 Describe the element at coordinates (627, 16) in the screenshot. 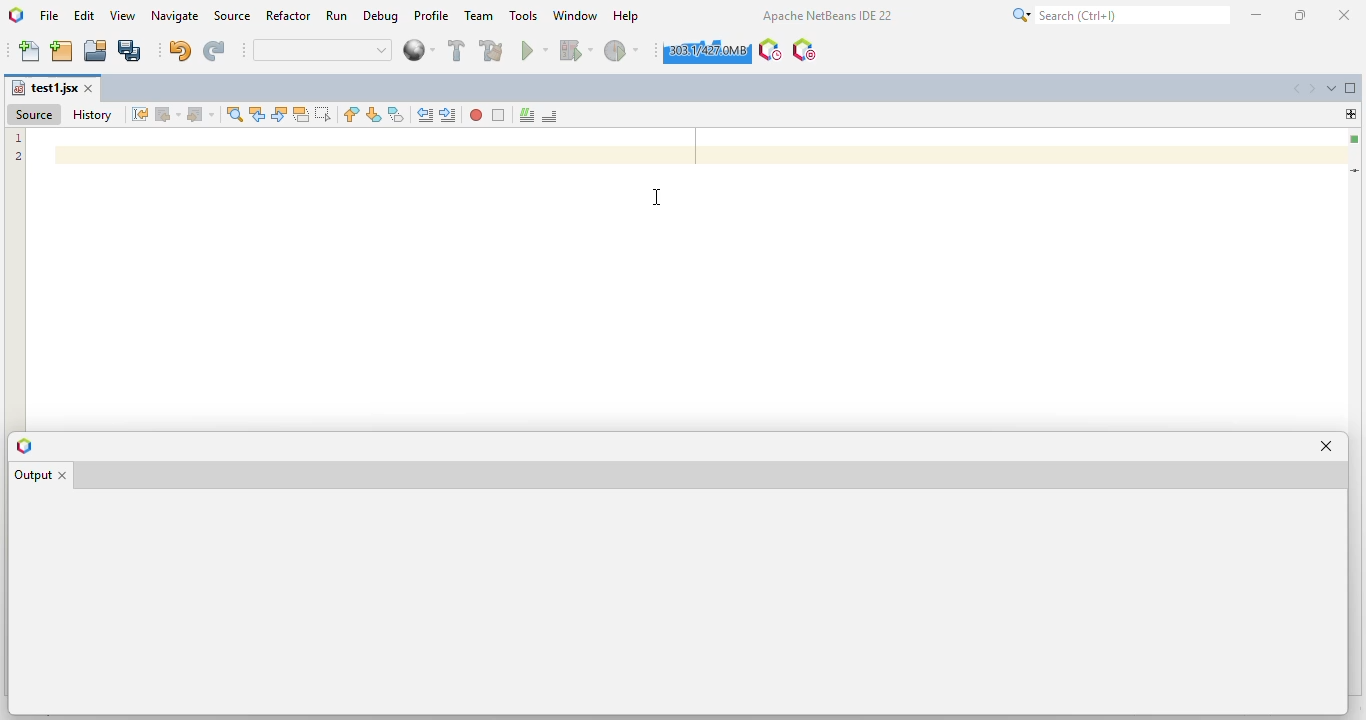

I see `help` at that location.